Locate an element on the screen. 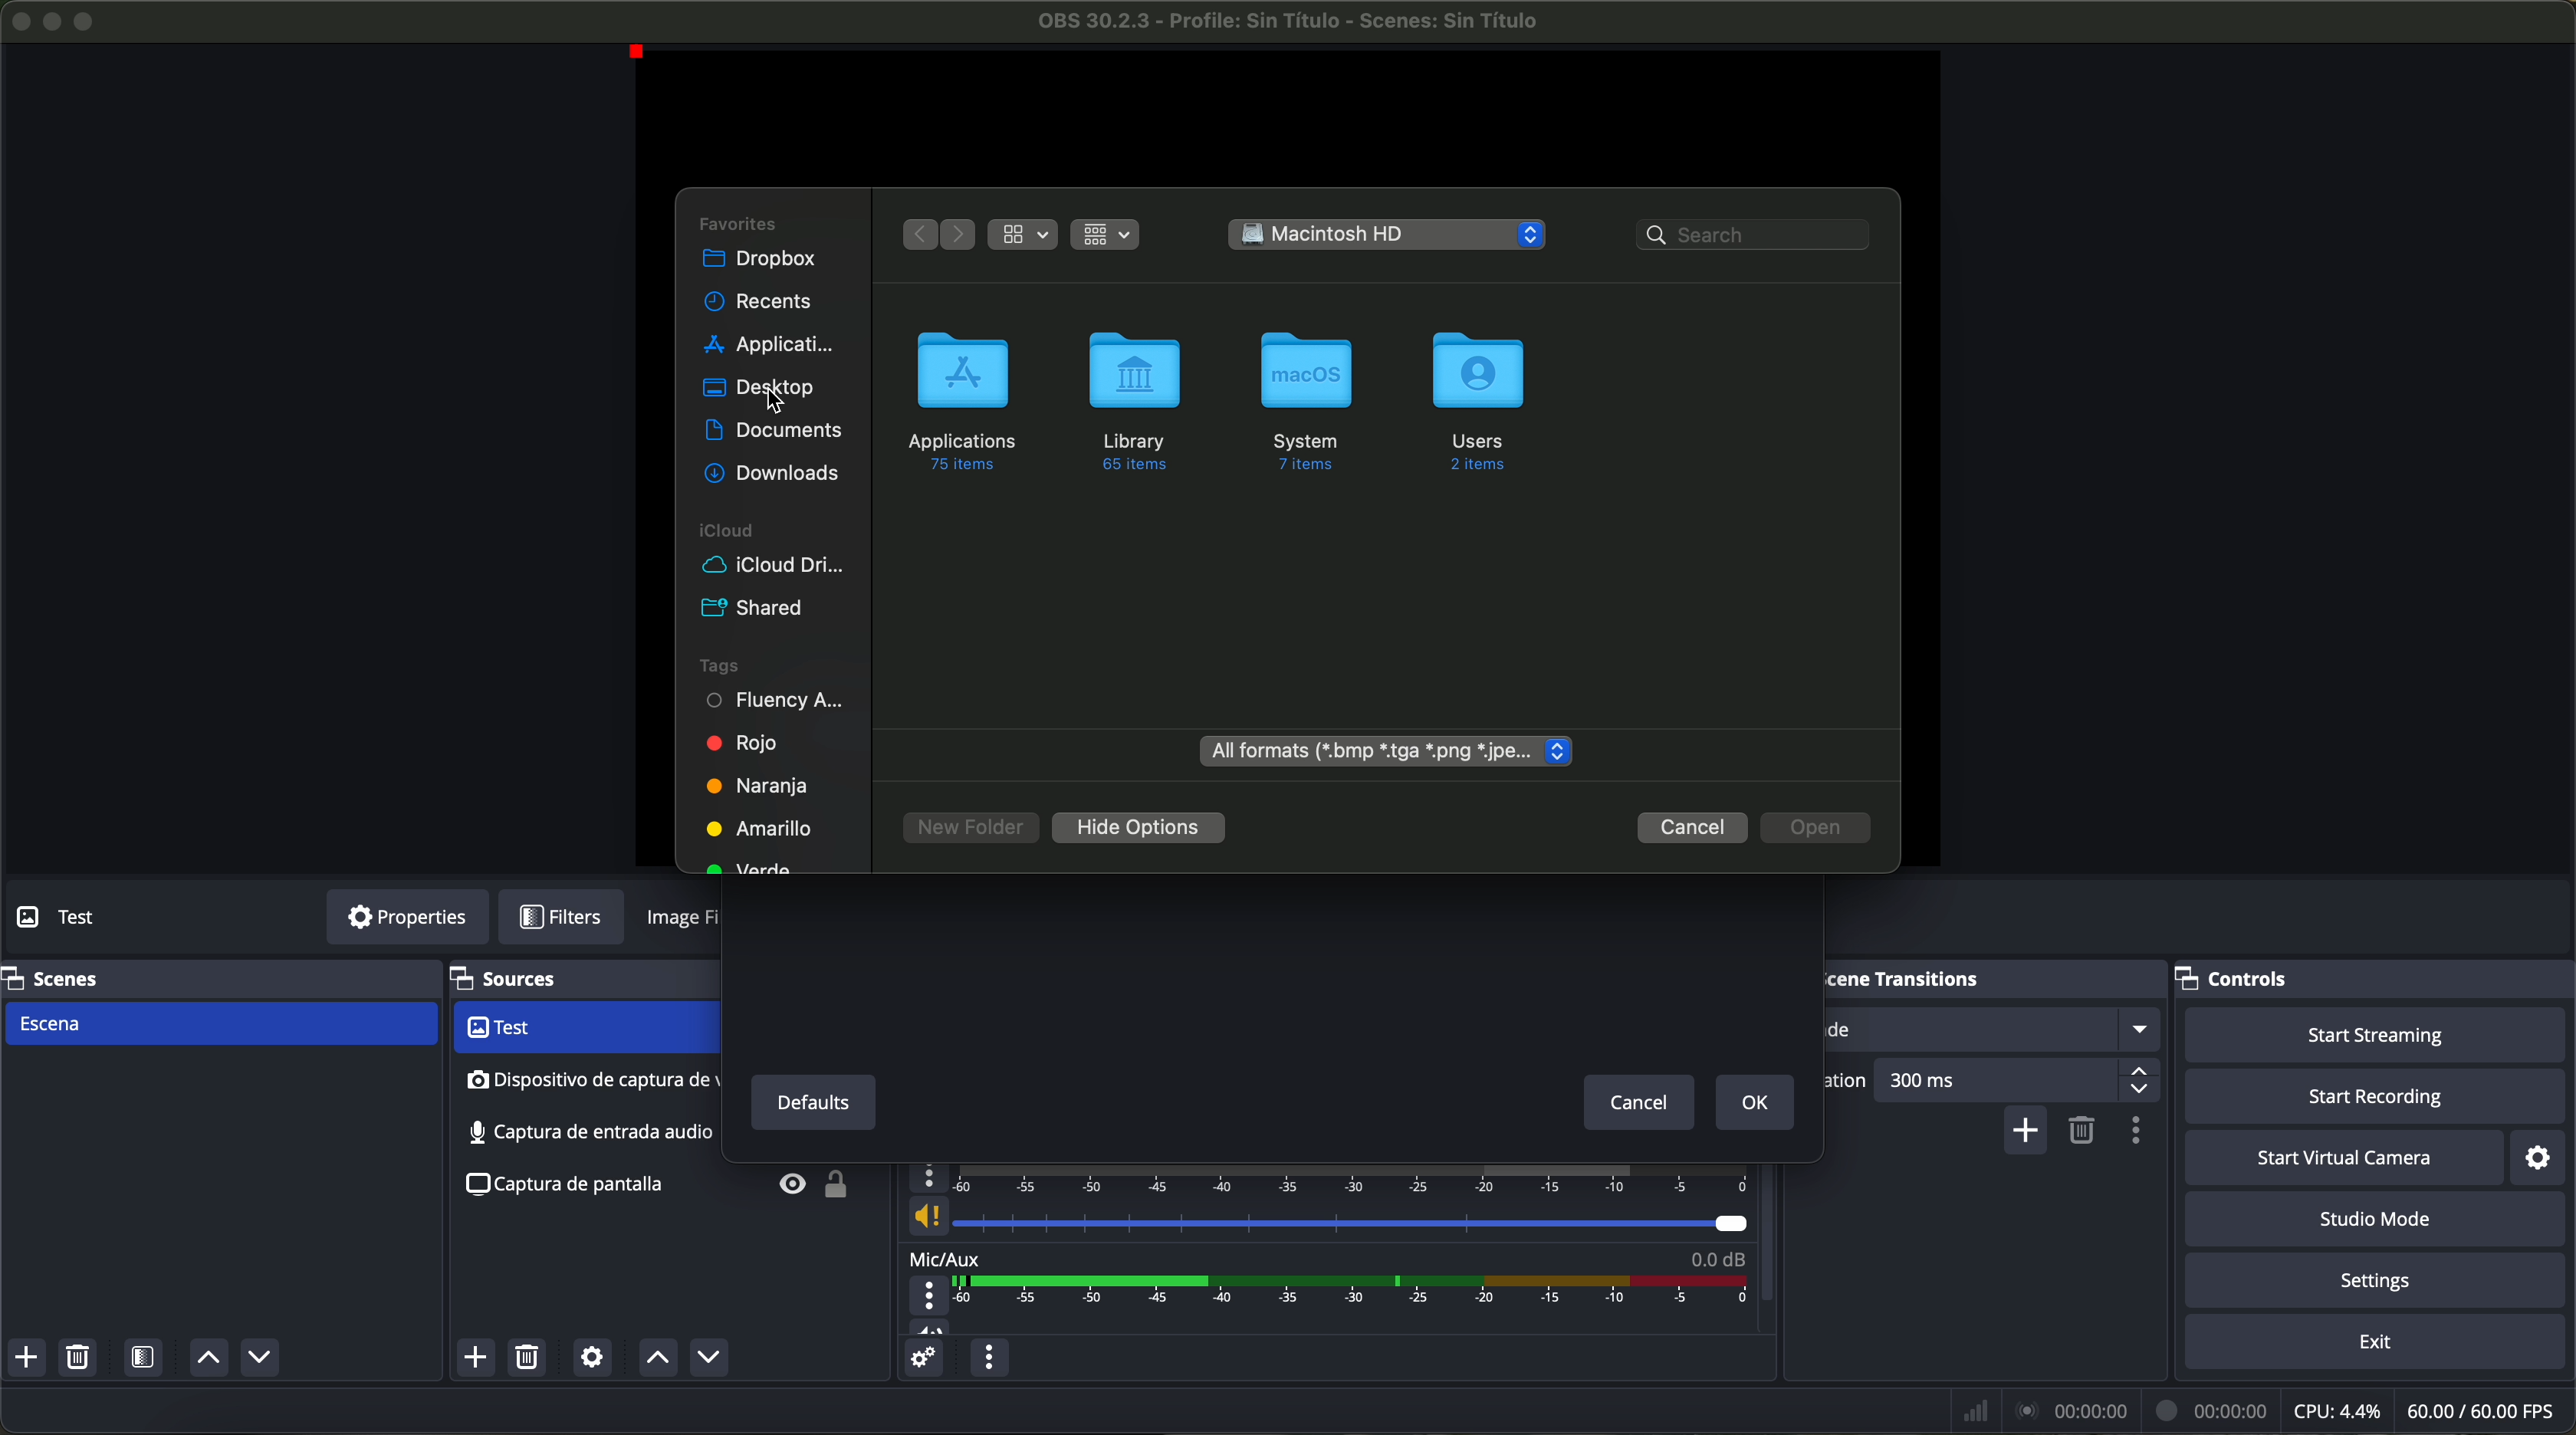 The height and width of the screenshot is (1435, 2576). scene is located at coordinates (219, 1025).